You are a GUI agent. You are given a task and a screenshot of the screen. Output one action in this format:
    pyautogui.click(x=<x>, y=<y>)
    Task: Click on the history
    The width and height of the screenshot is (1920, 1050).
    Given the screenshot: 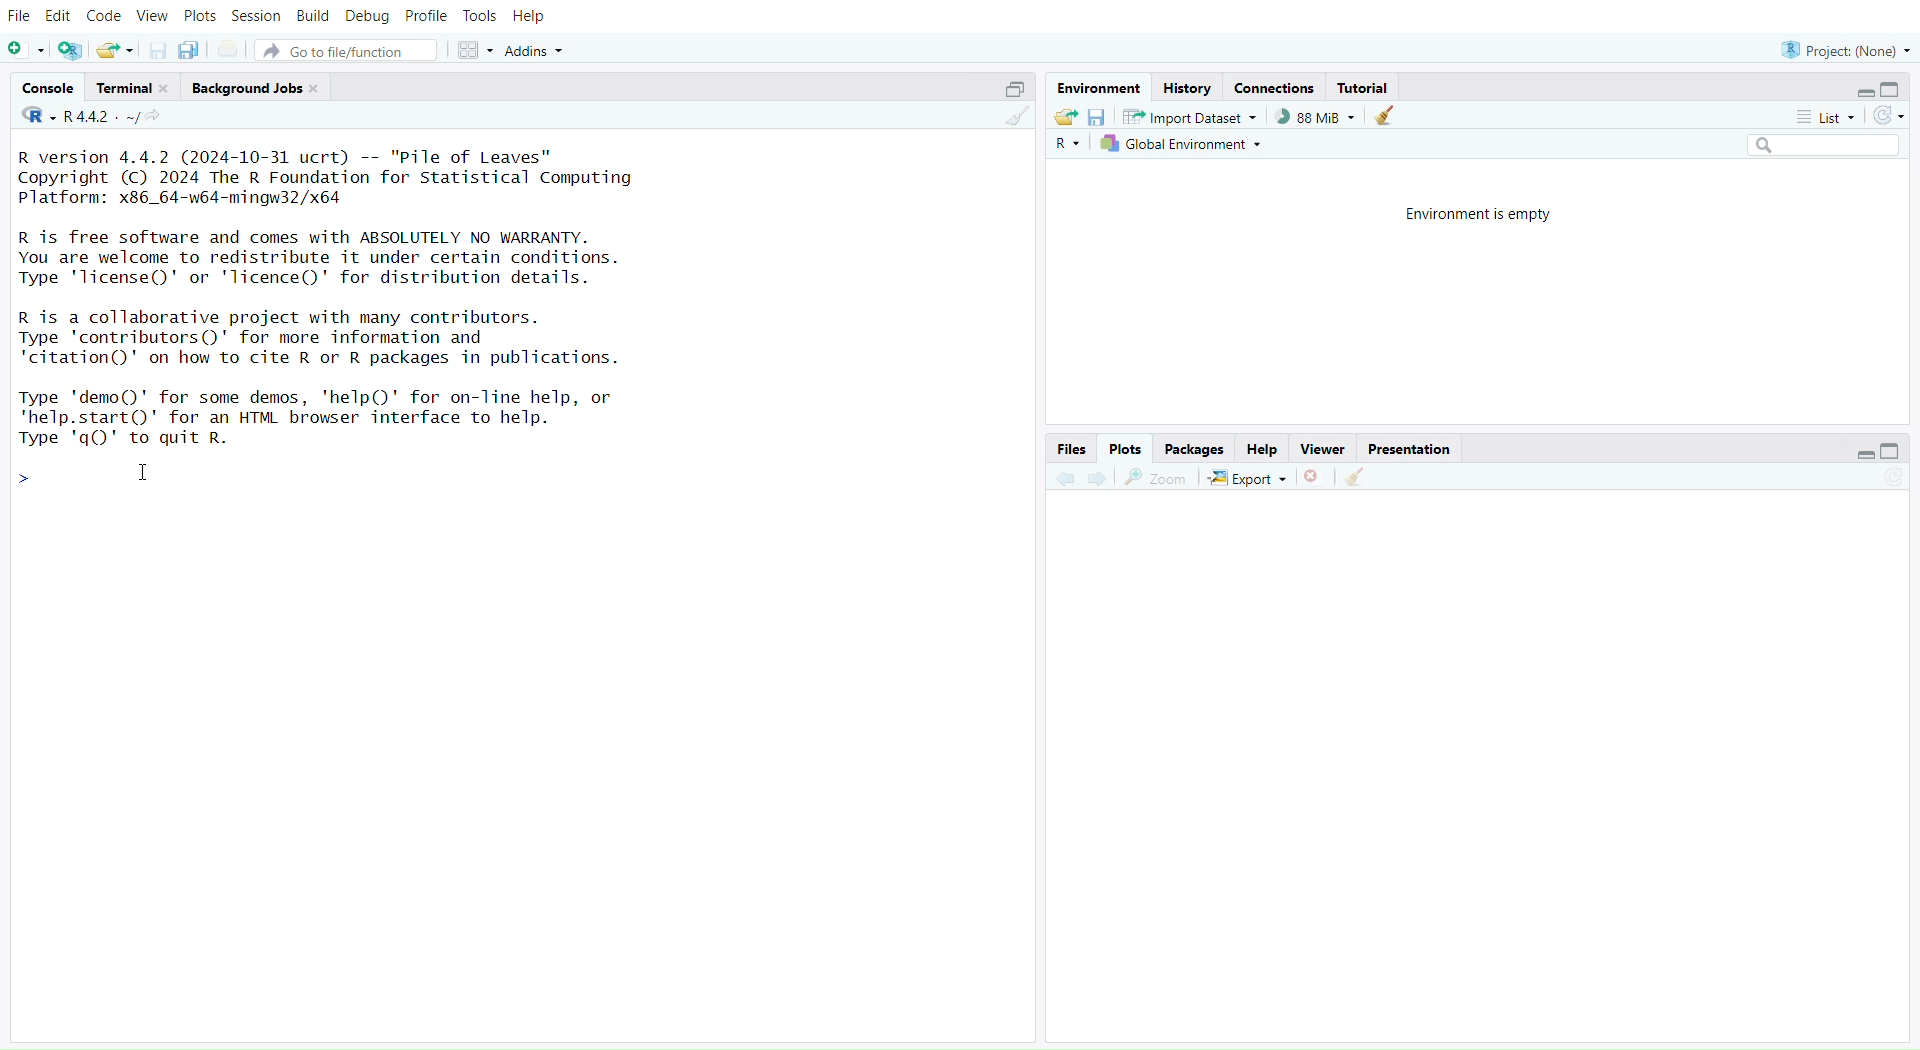 What is the action you would take?
    pyautogui.click(x=1189, y=89)
    